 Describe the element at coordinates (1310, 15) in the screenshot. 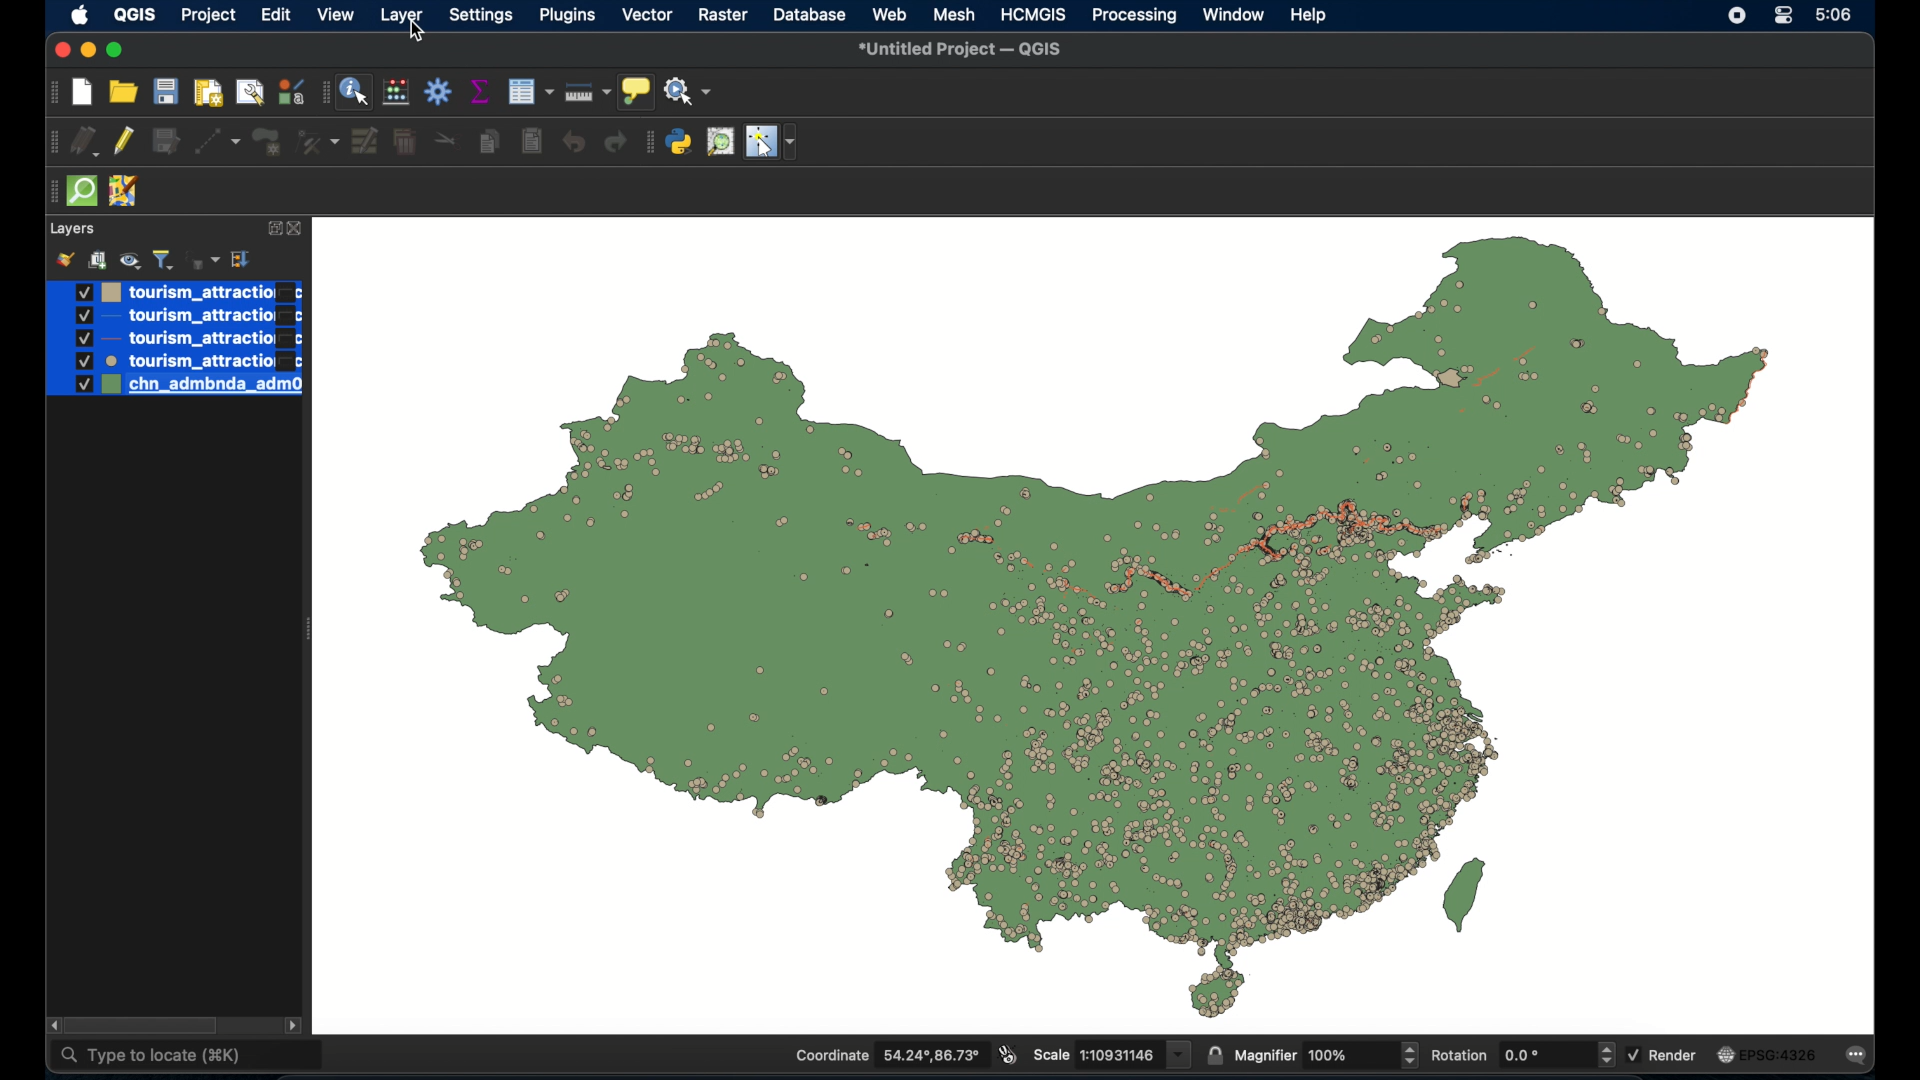

I see `help` at that location.